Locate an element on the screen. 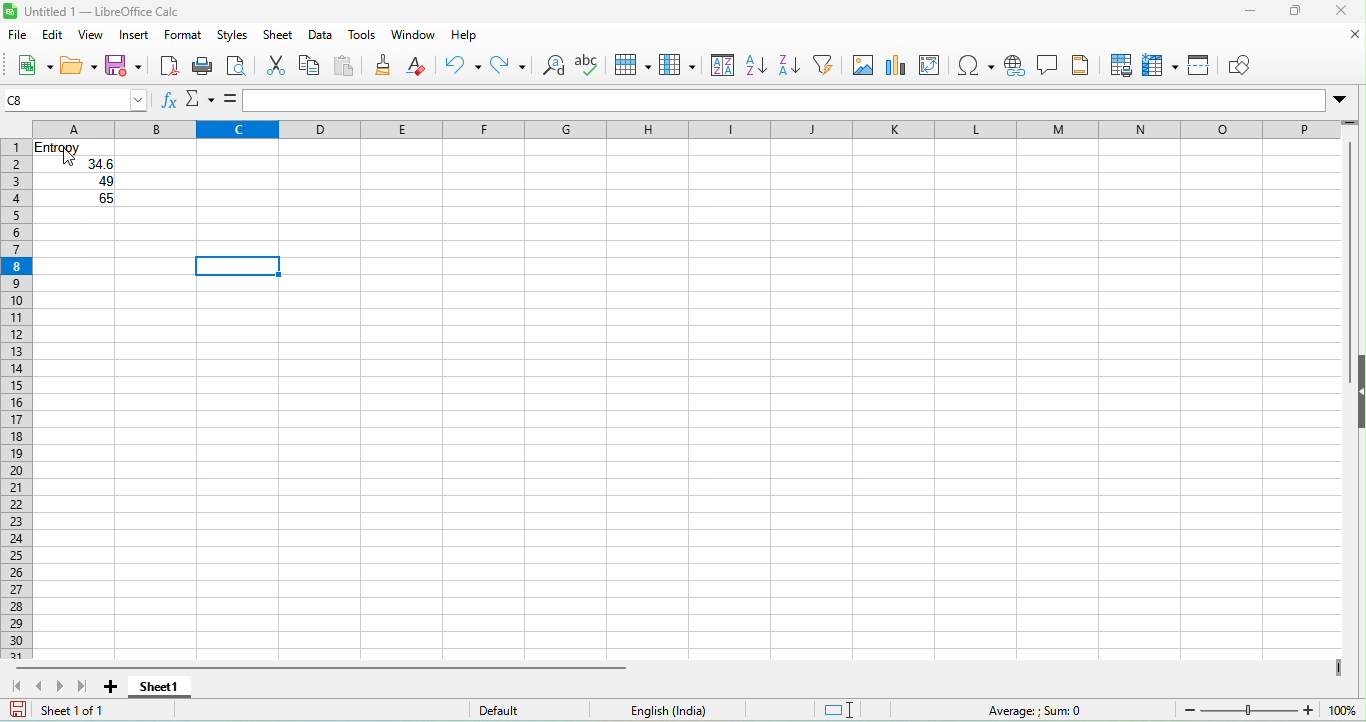 The height and width of the screenshot is (722, 1366). export directly as pdf is located at coordinates (172, 65).